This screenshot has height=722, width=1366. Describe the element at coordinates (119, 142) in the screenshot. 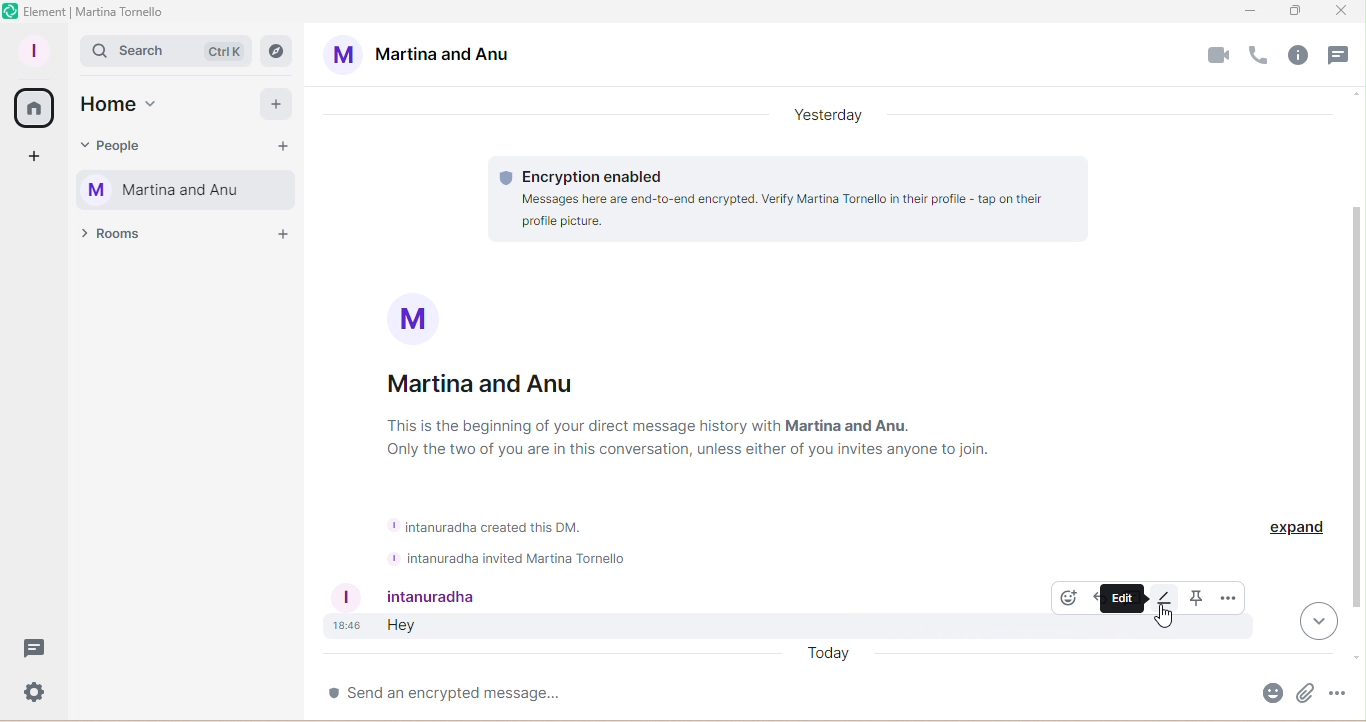

I see `People` at that location.